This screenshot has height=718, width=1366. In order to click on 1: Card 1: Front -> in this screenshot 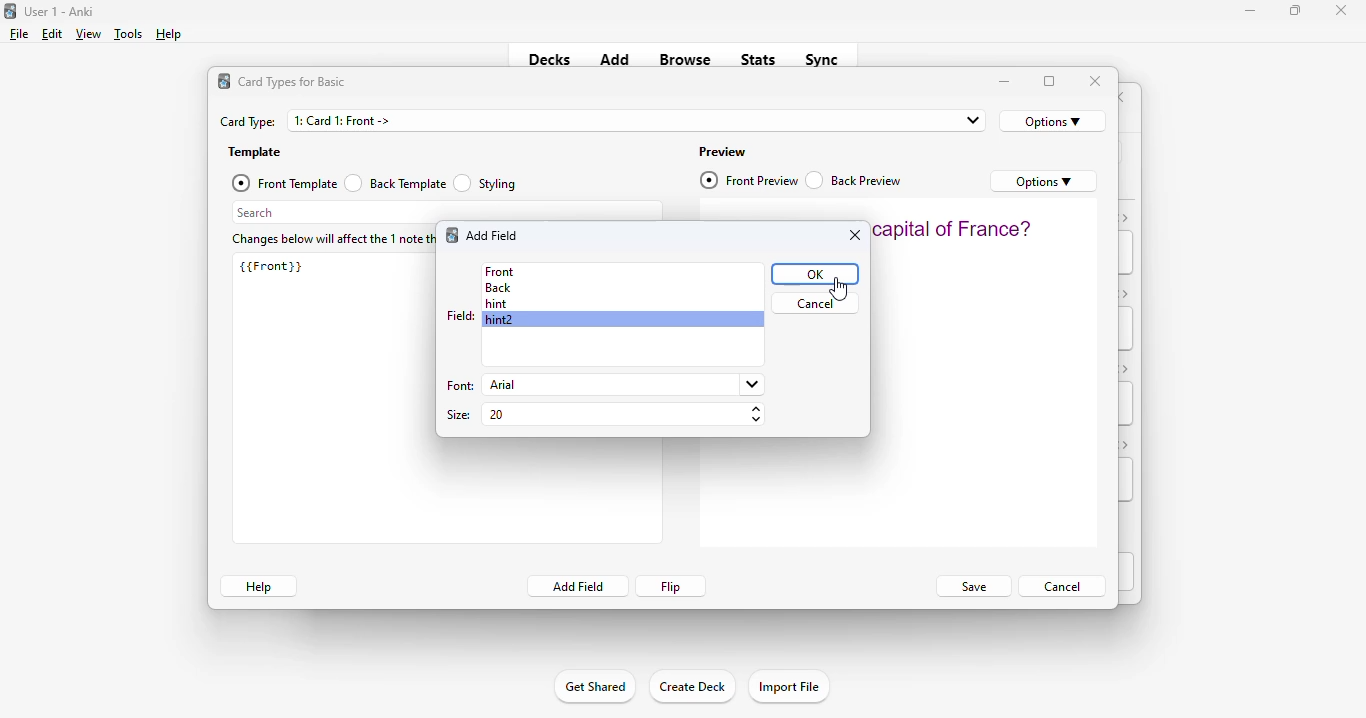, I will do `click(637, 120)`.